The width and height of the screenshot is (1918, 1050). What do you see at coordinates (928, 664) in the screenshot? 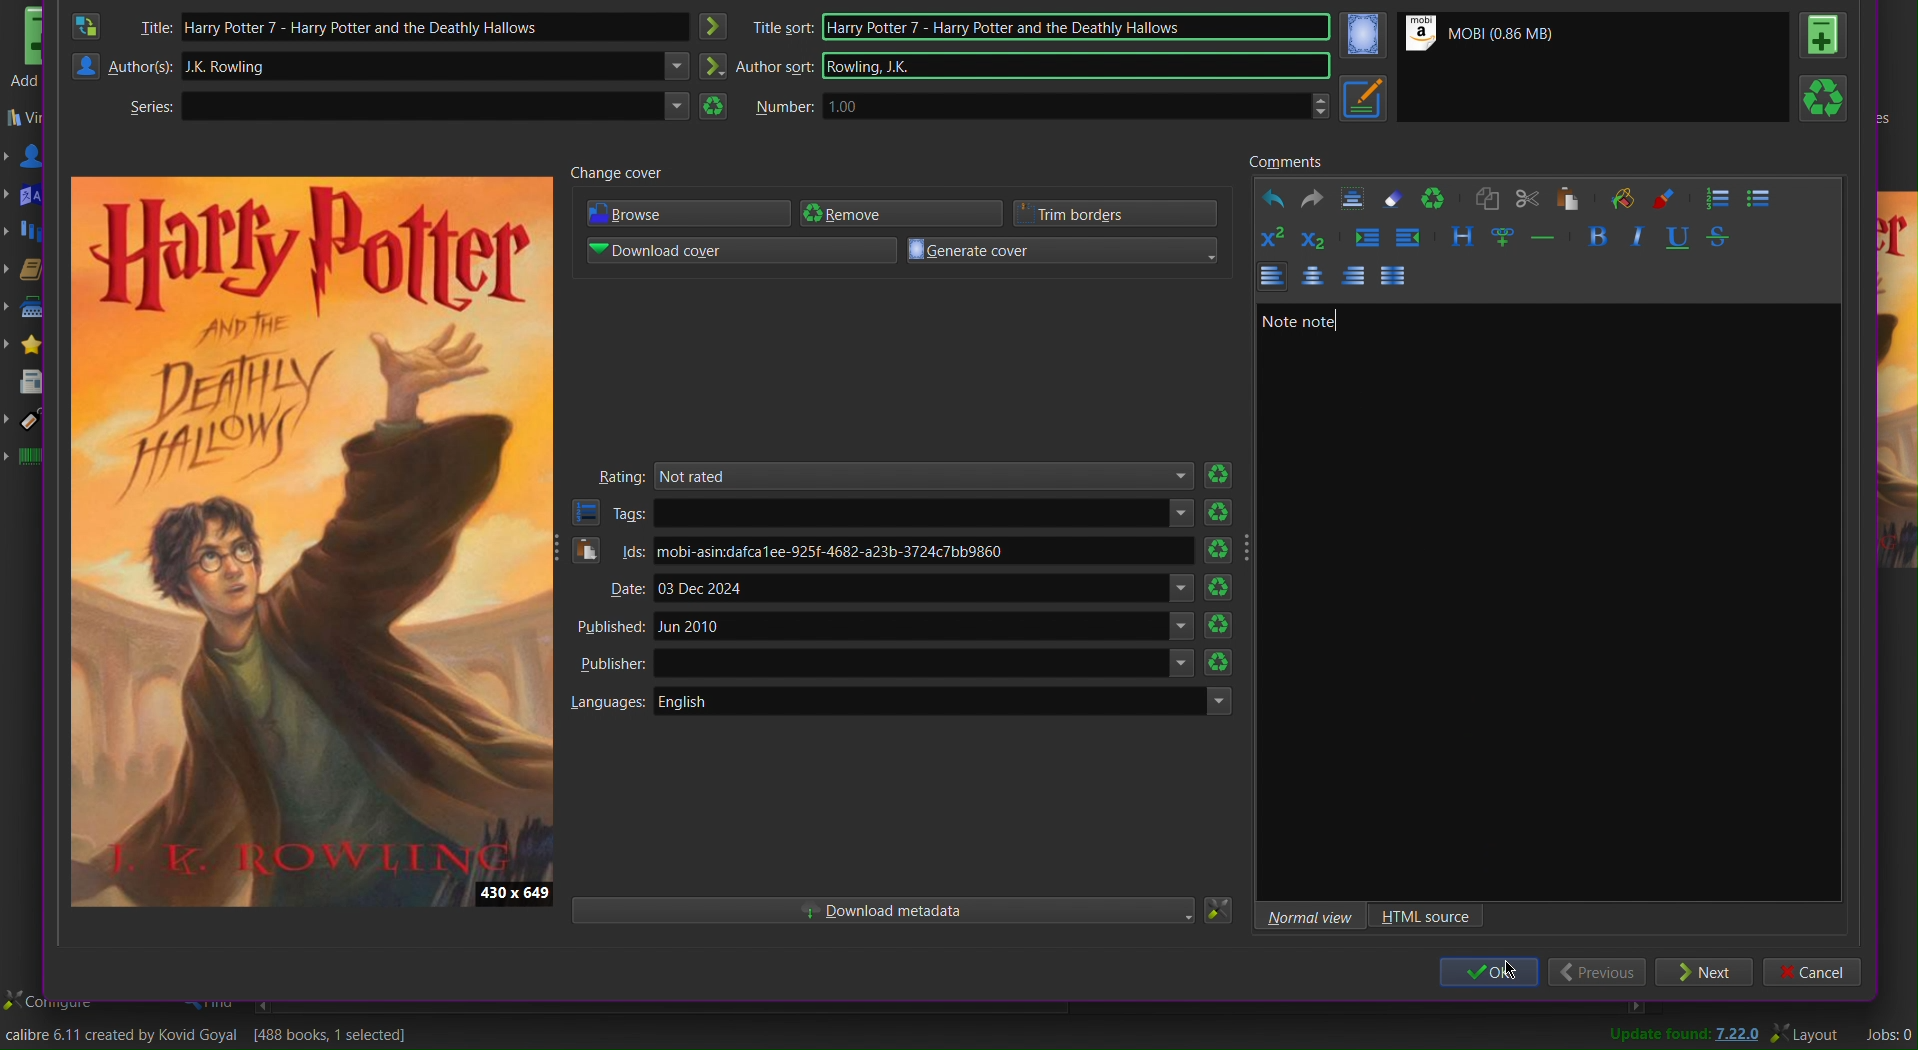
I see `` at bounding box center [928, 664].